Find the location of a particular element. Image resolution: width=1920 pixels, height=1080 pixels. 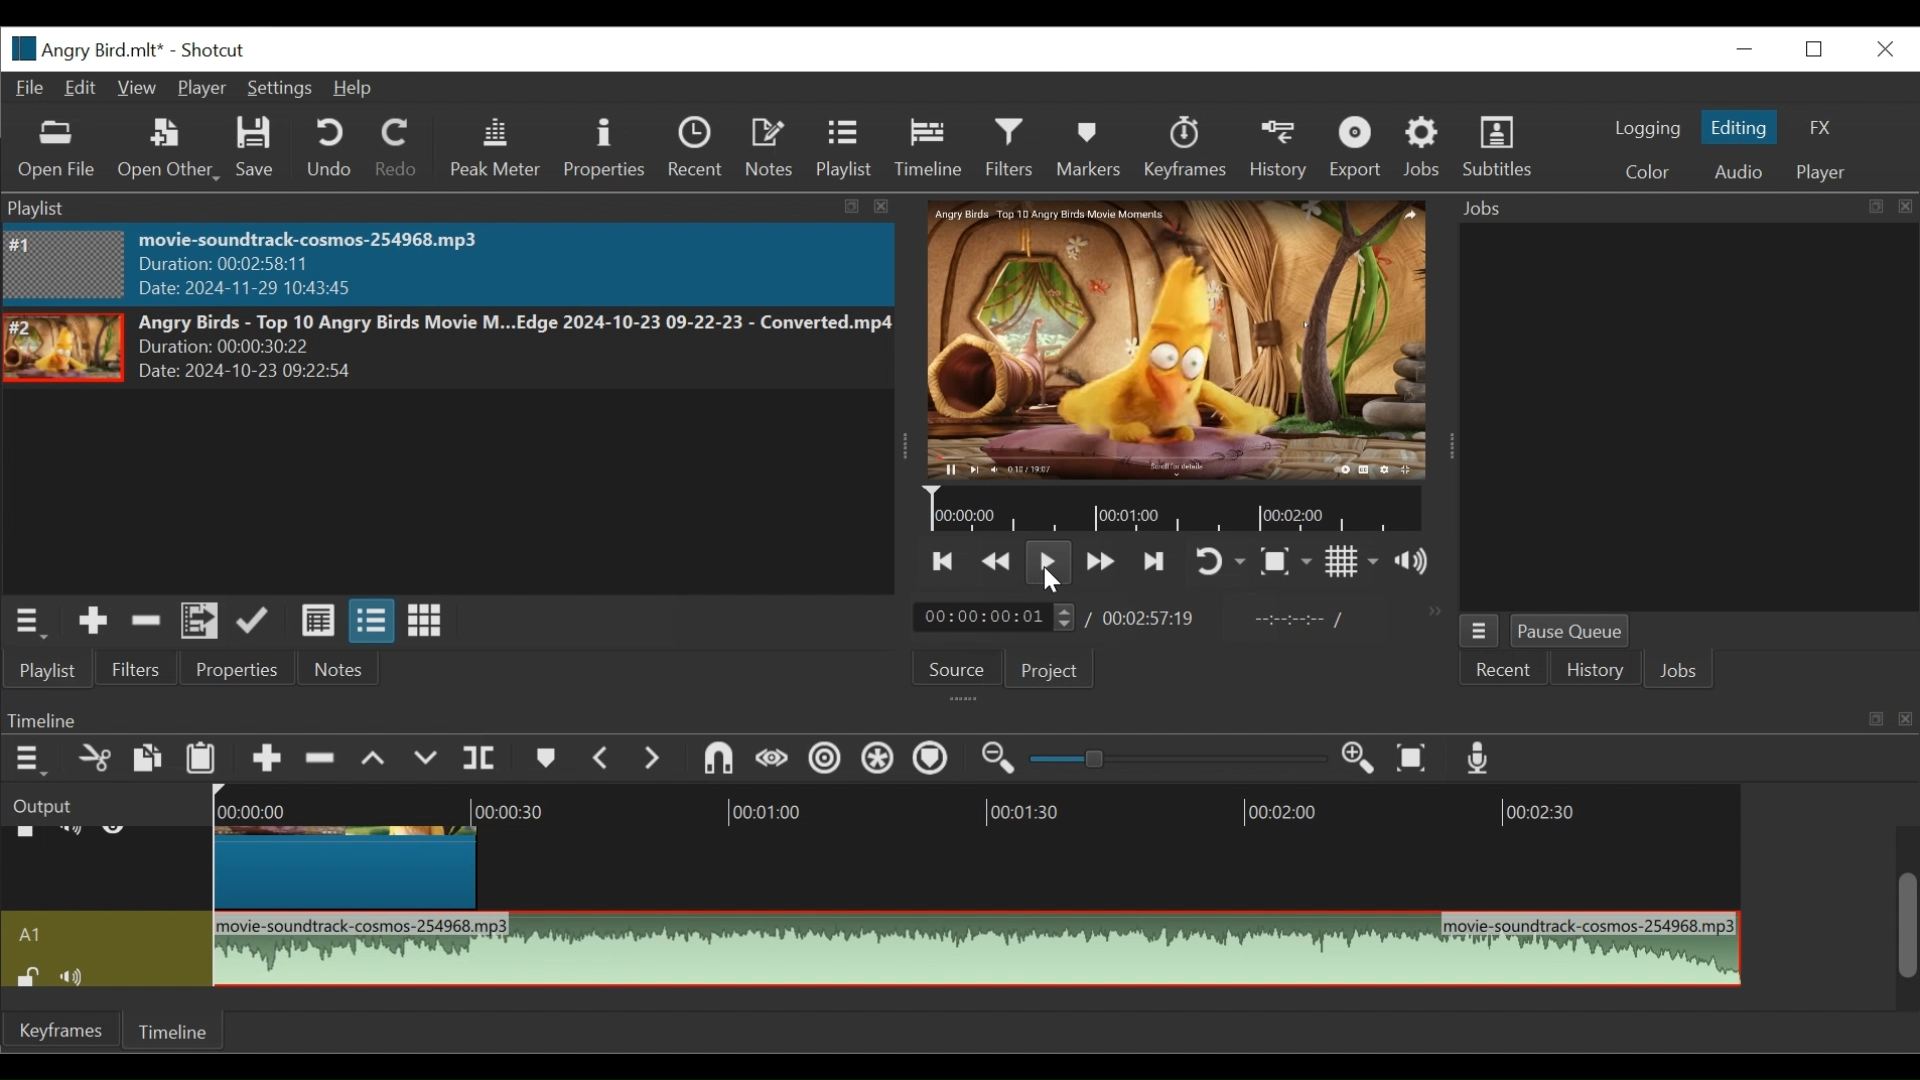

Notes is located at coordinates (767, 147).